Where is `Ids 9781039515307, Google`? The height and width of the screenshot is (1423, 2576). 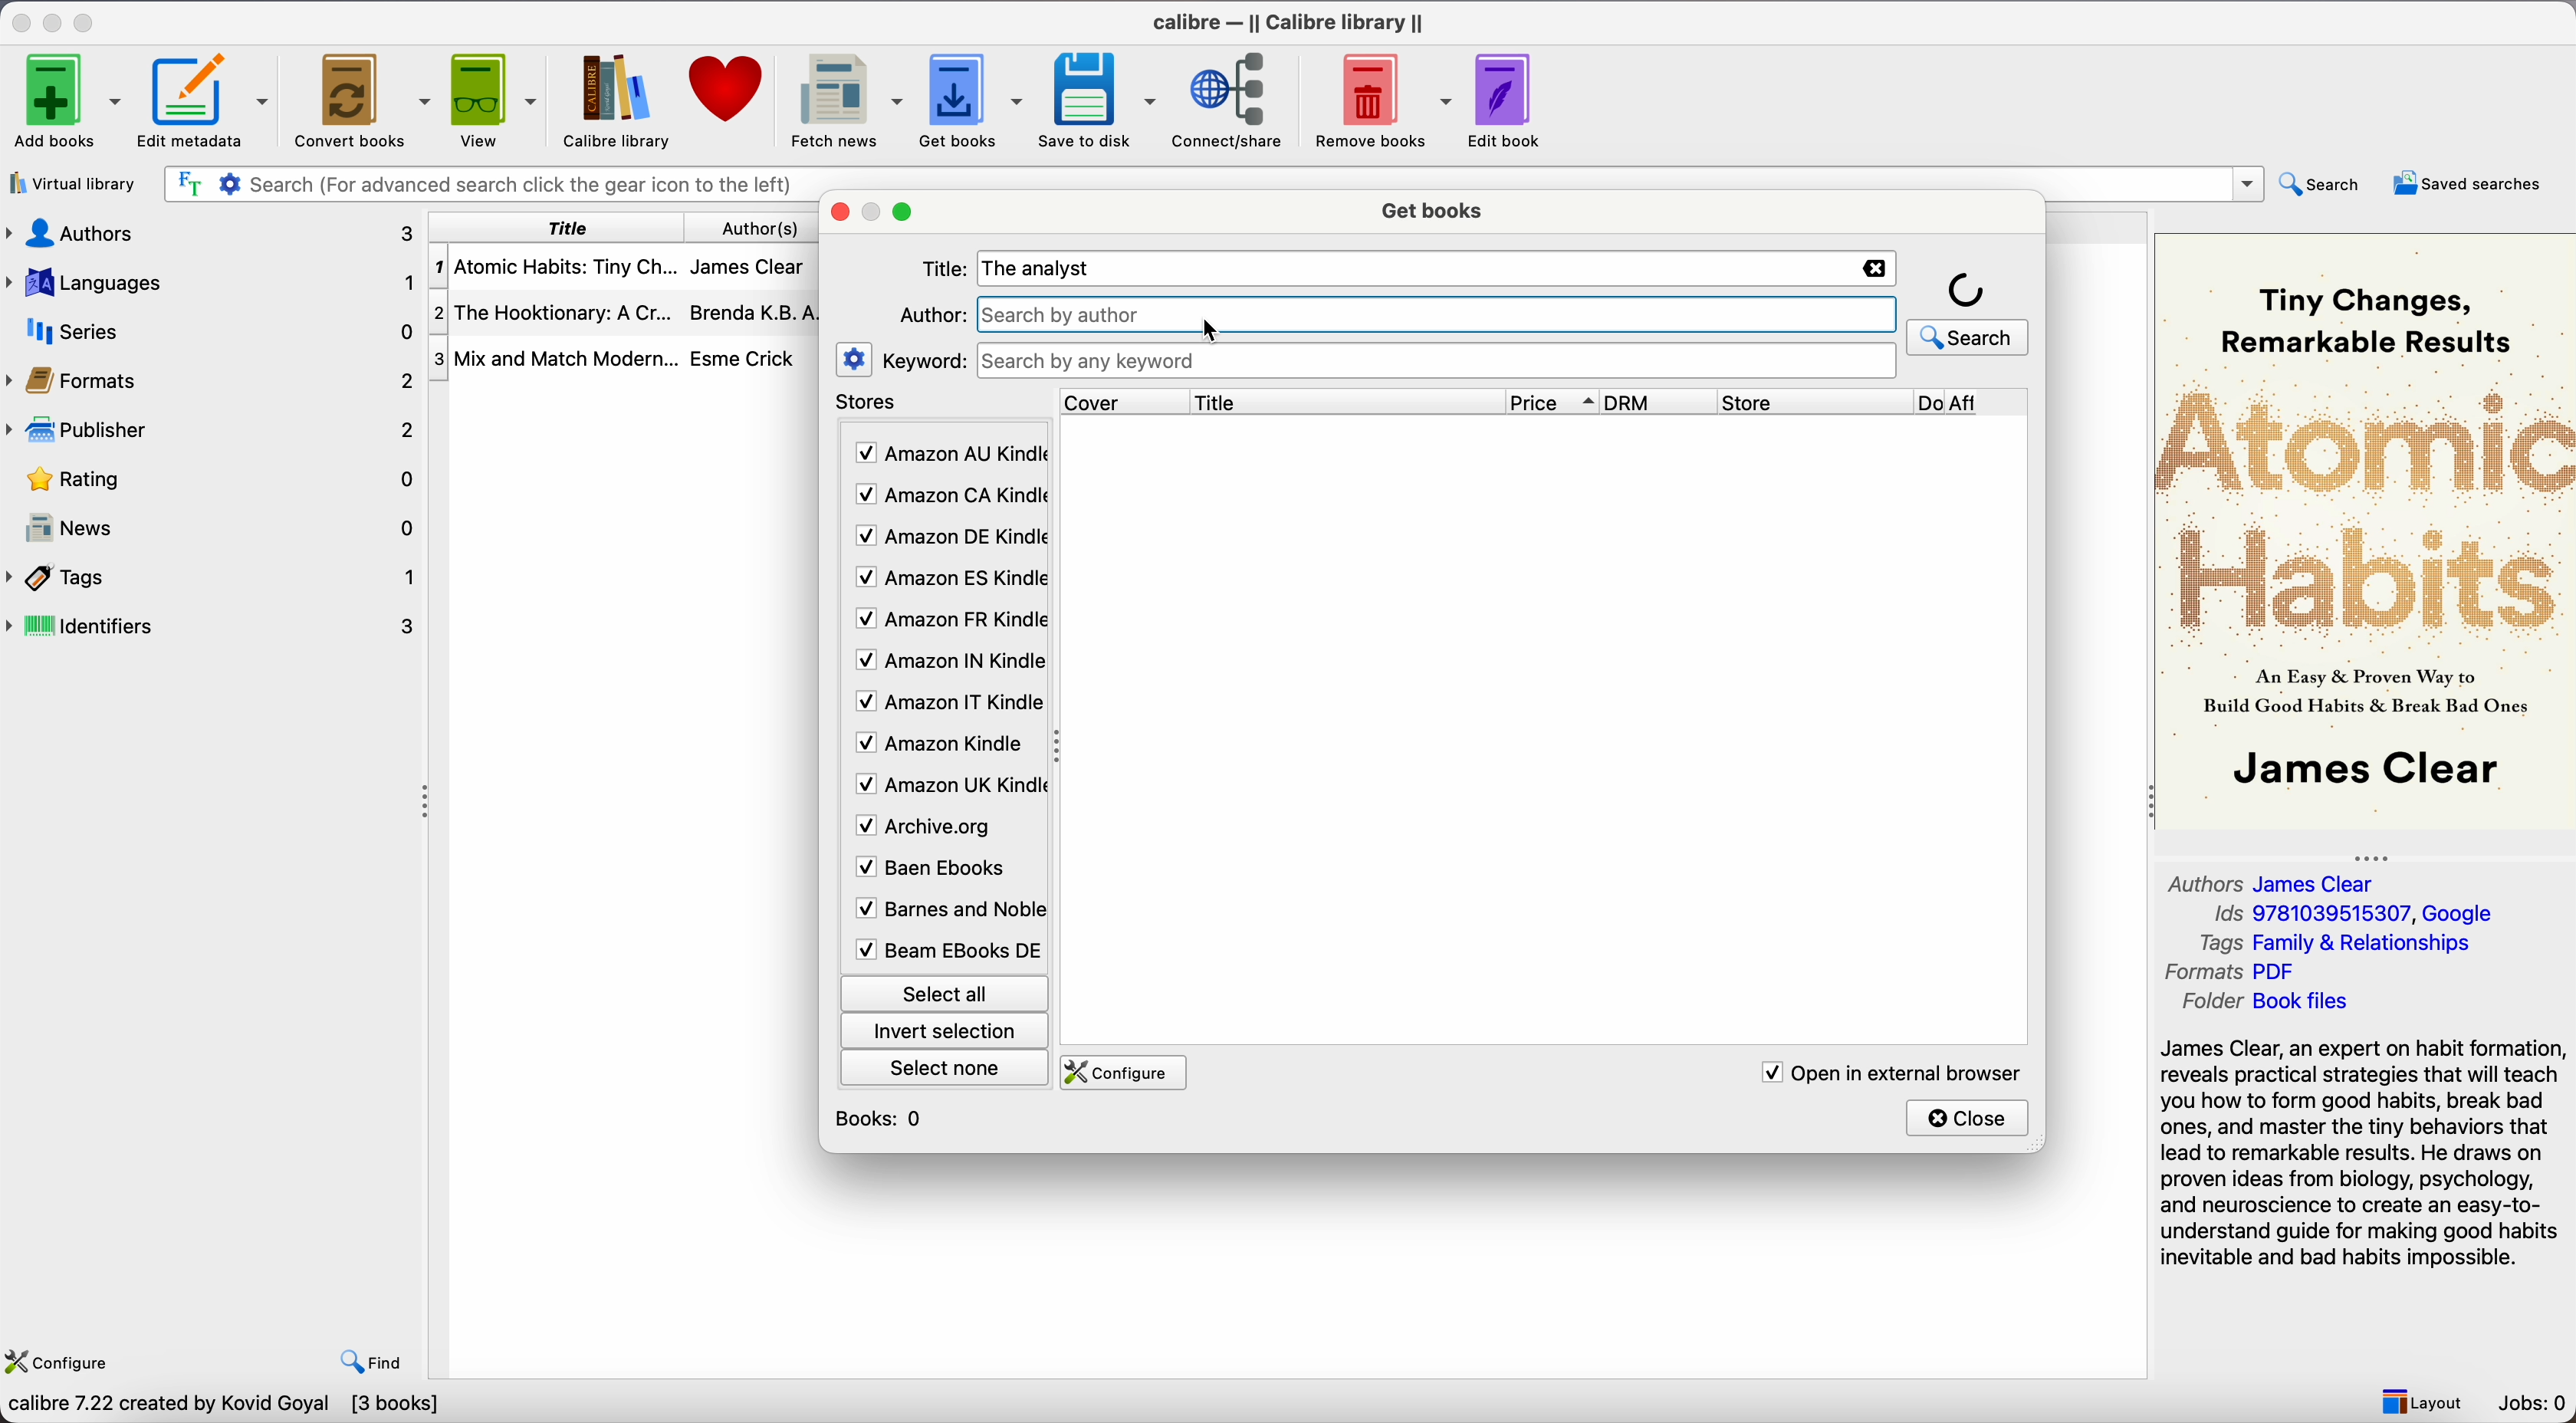
Ids 9781039515307, Google is located at coordinates (2355, 915).